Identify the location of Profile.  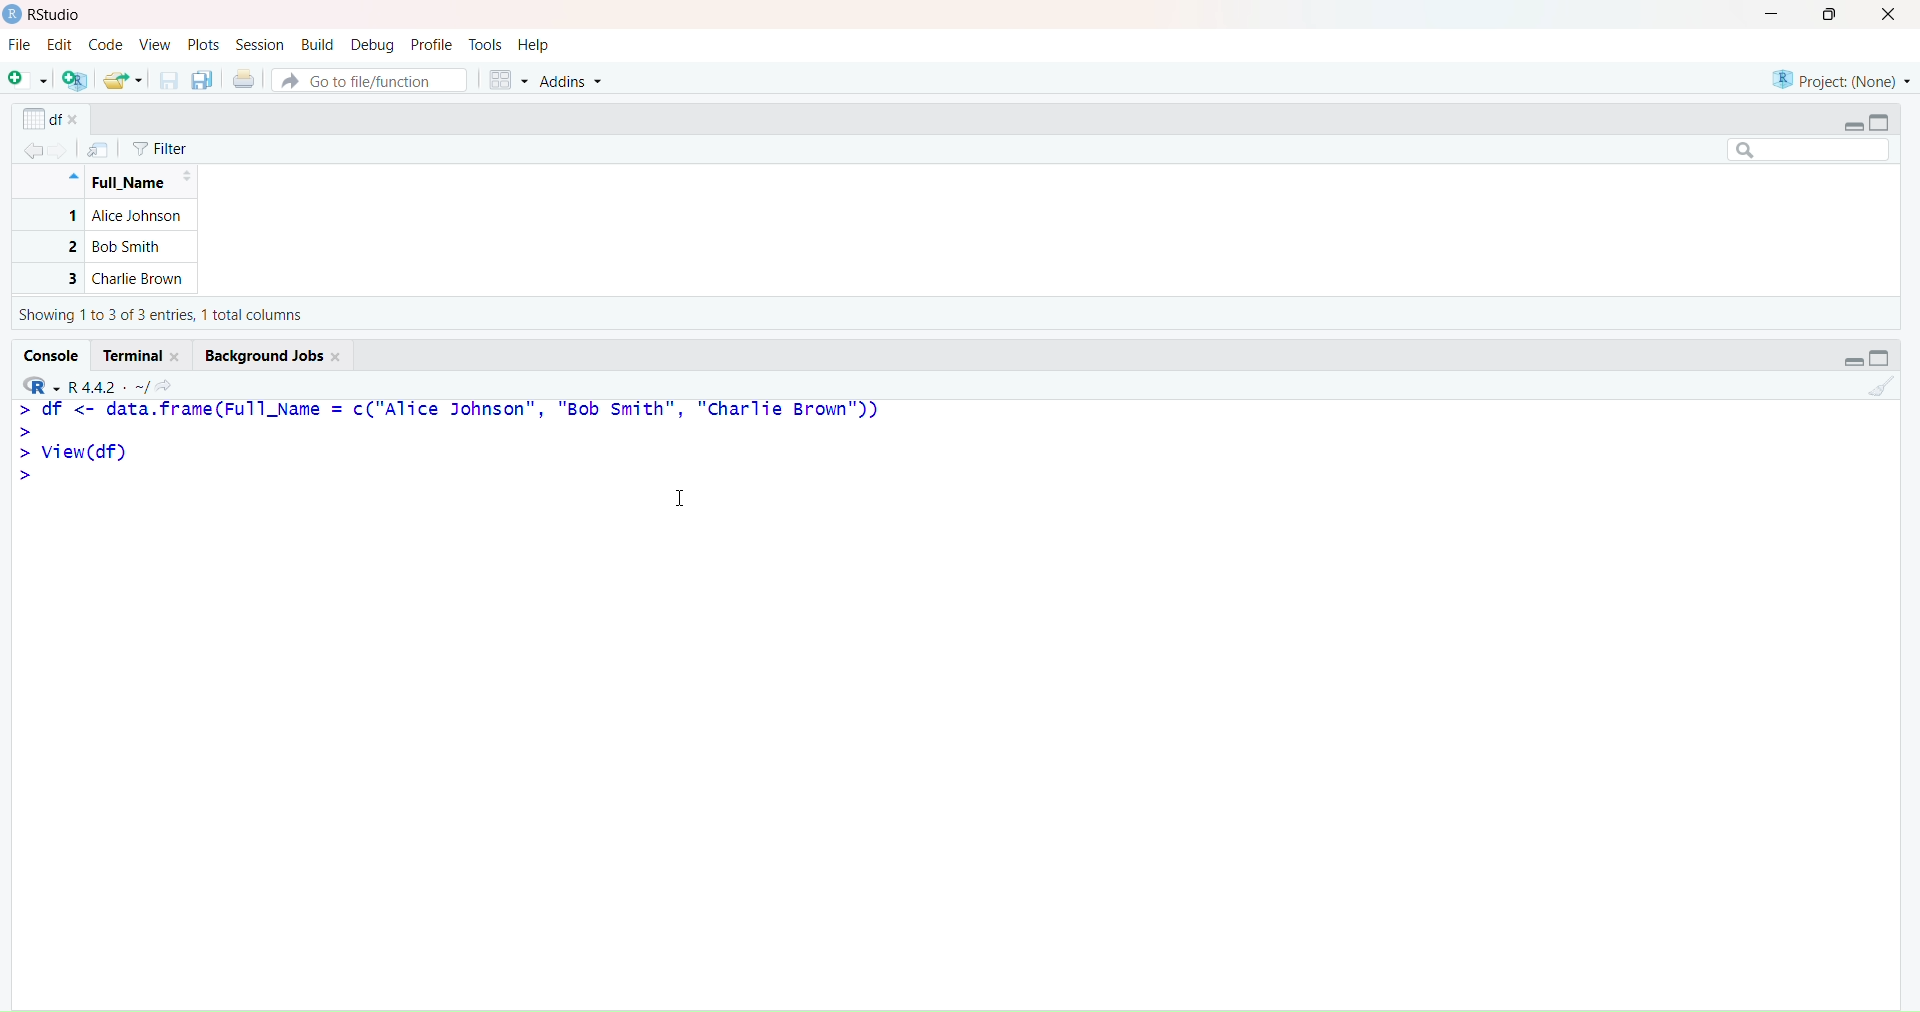
(432, 45).